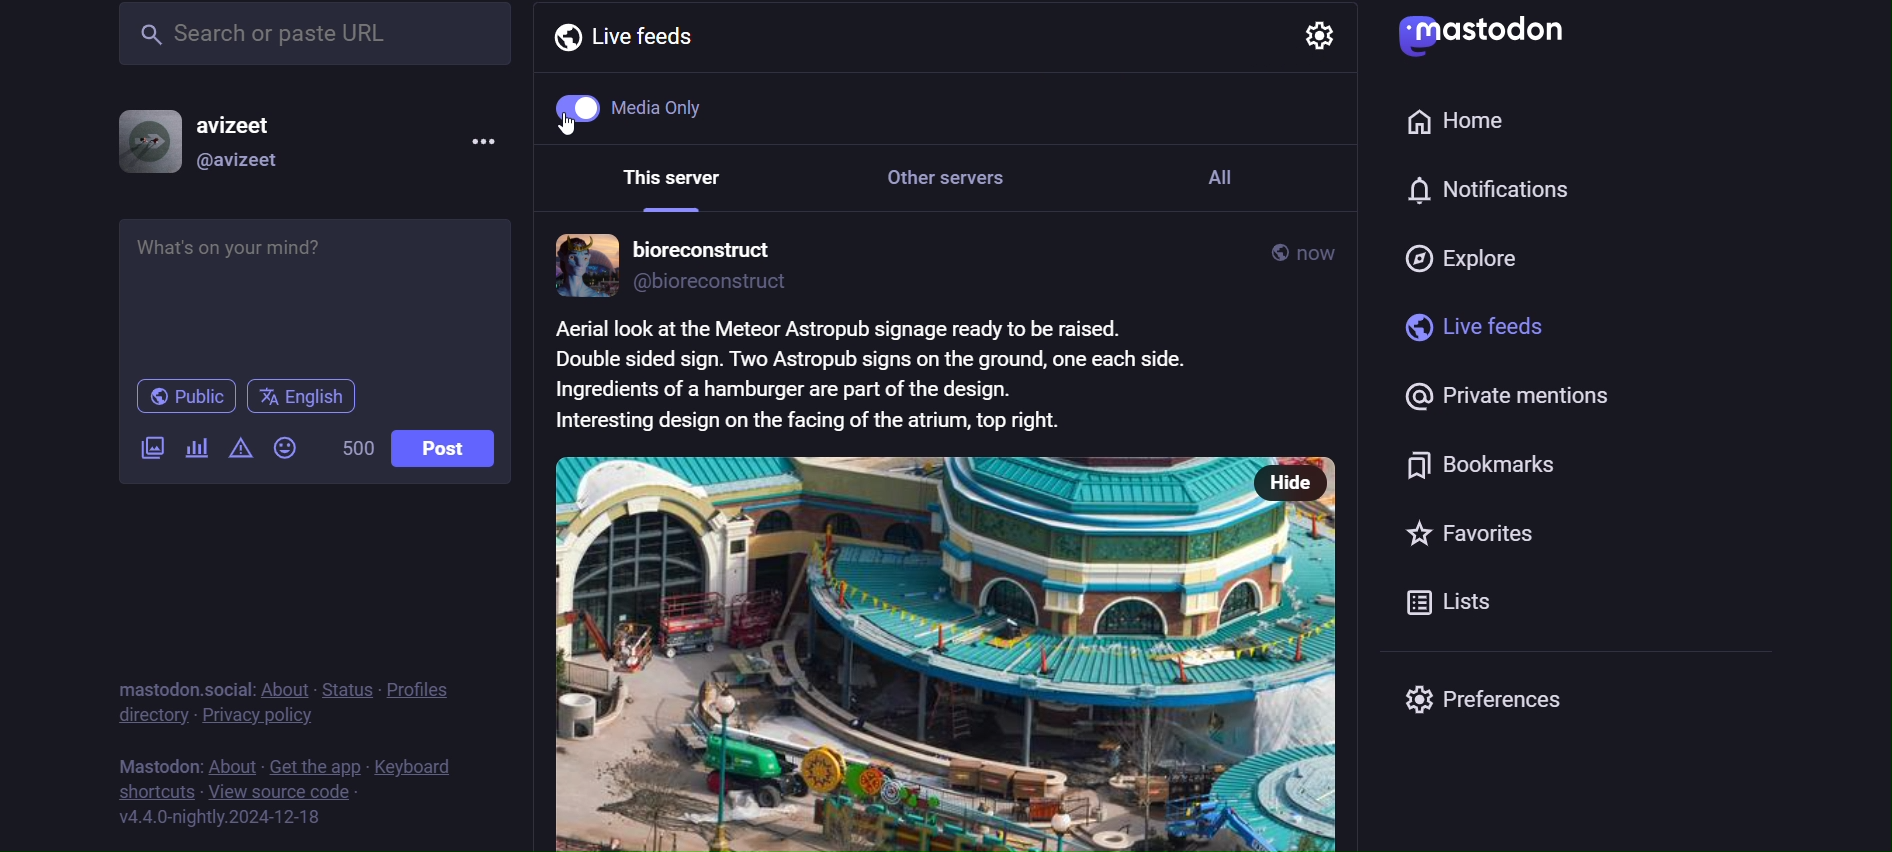 This screenshot has width=1892, height=852. Describe the element at coordinates (285, 450) in the screenshot. I see `emojis ` at that location.